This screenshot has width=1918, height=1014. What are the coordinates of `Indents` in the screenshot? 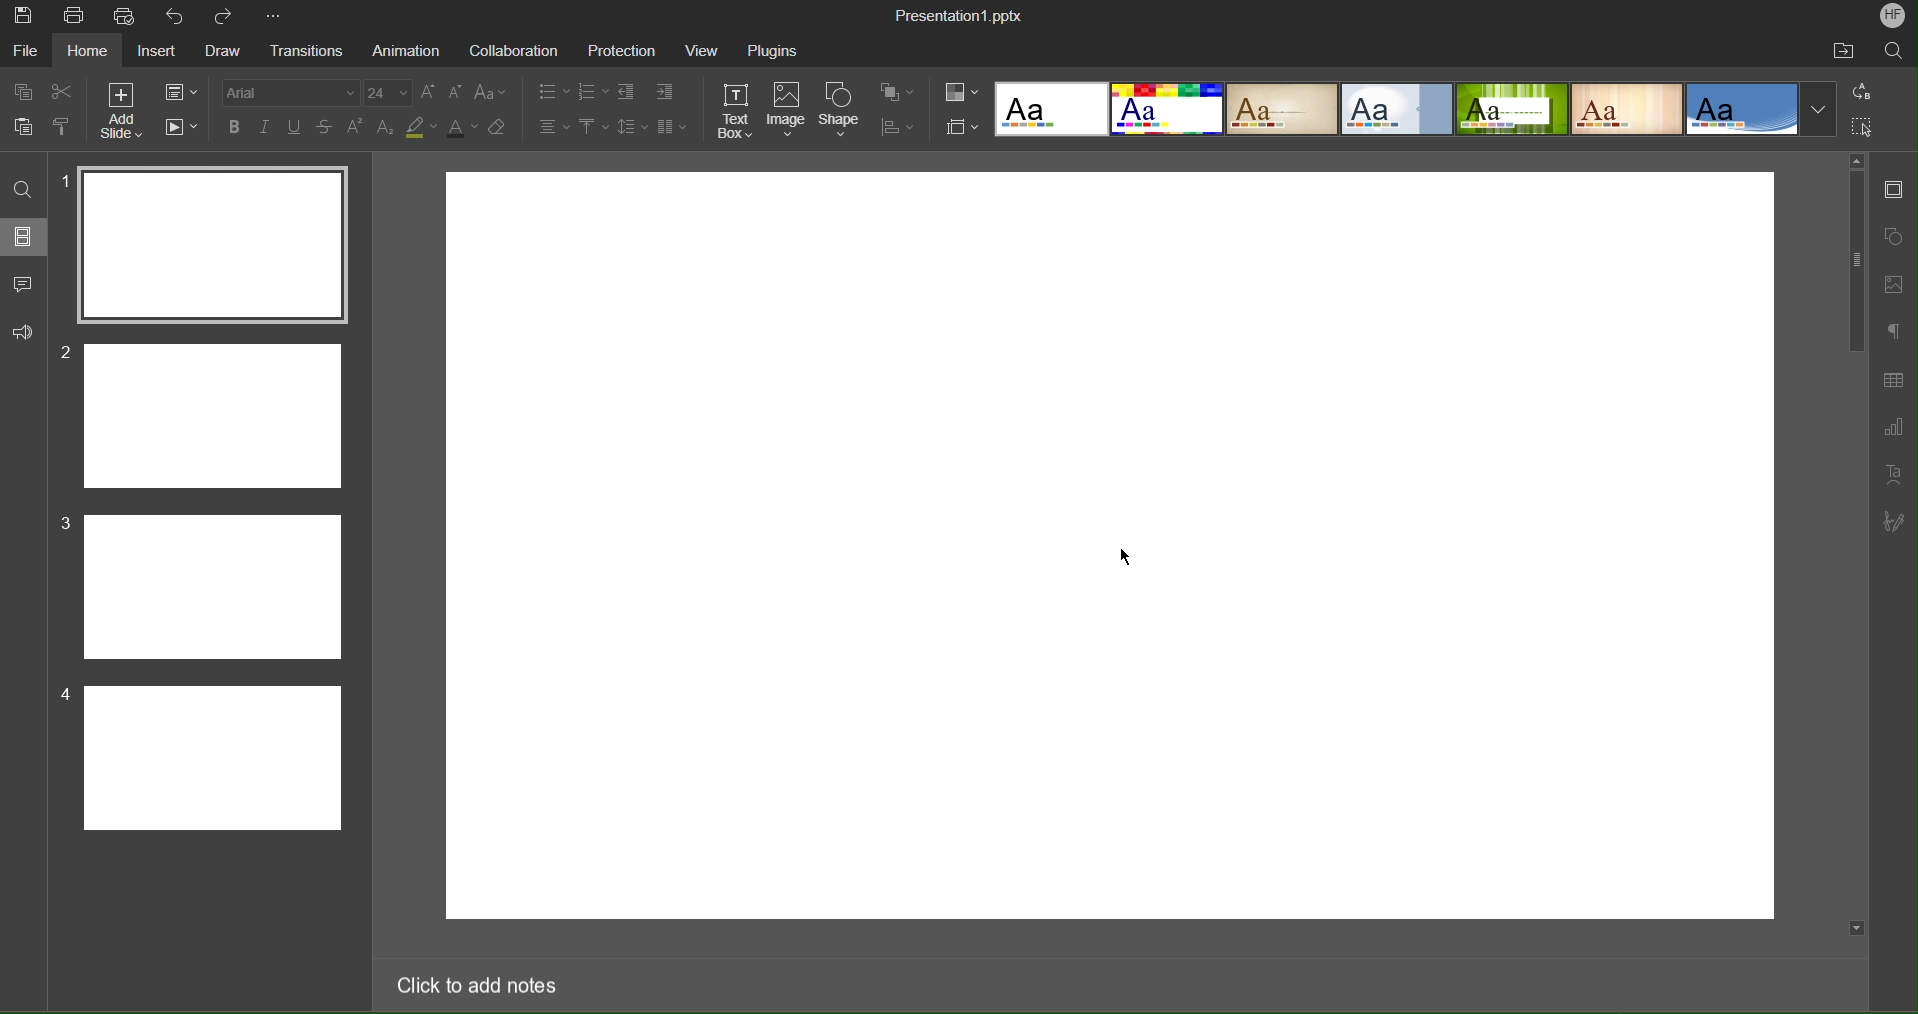 It's located at (651, 90).